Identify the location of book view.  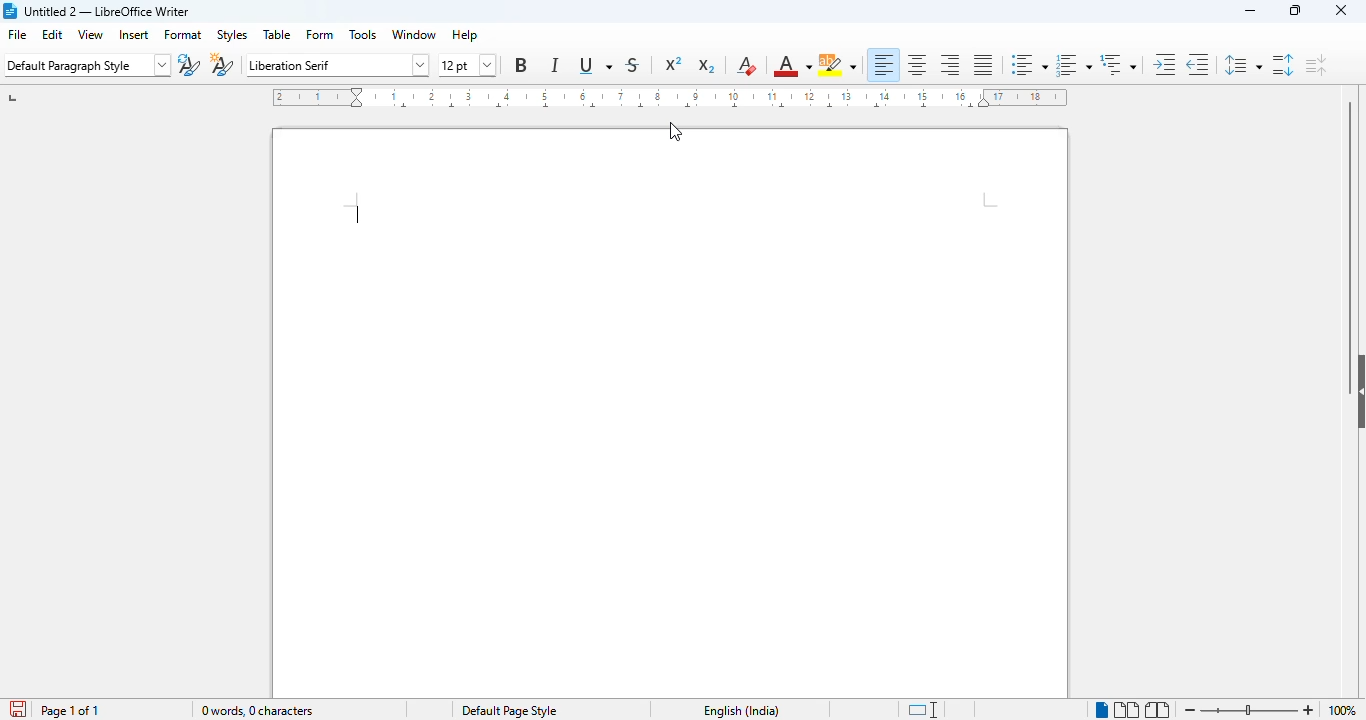
(1159, 709).